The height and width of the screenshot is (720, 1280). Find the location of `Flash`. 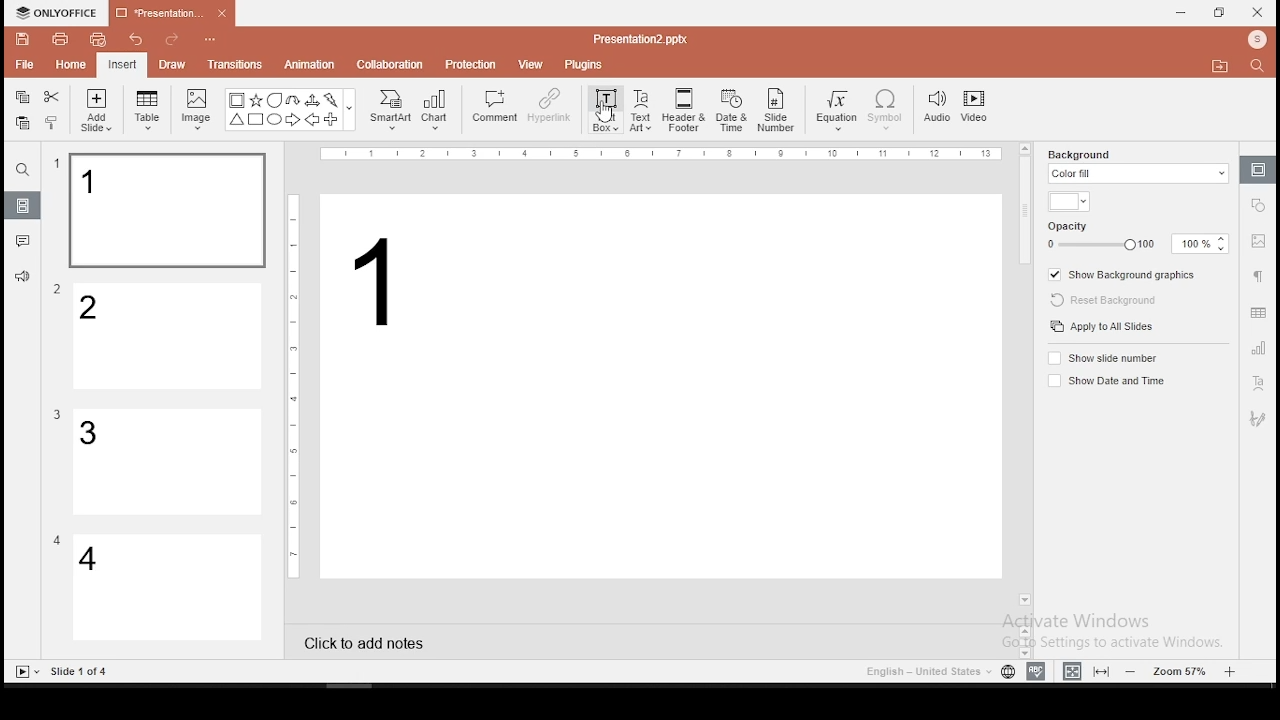

Flash is located at coordinates (333, 100).